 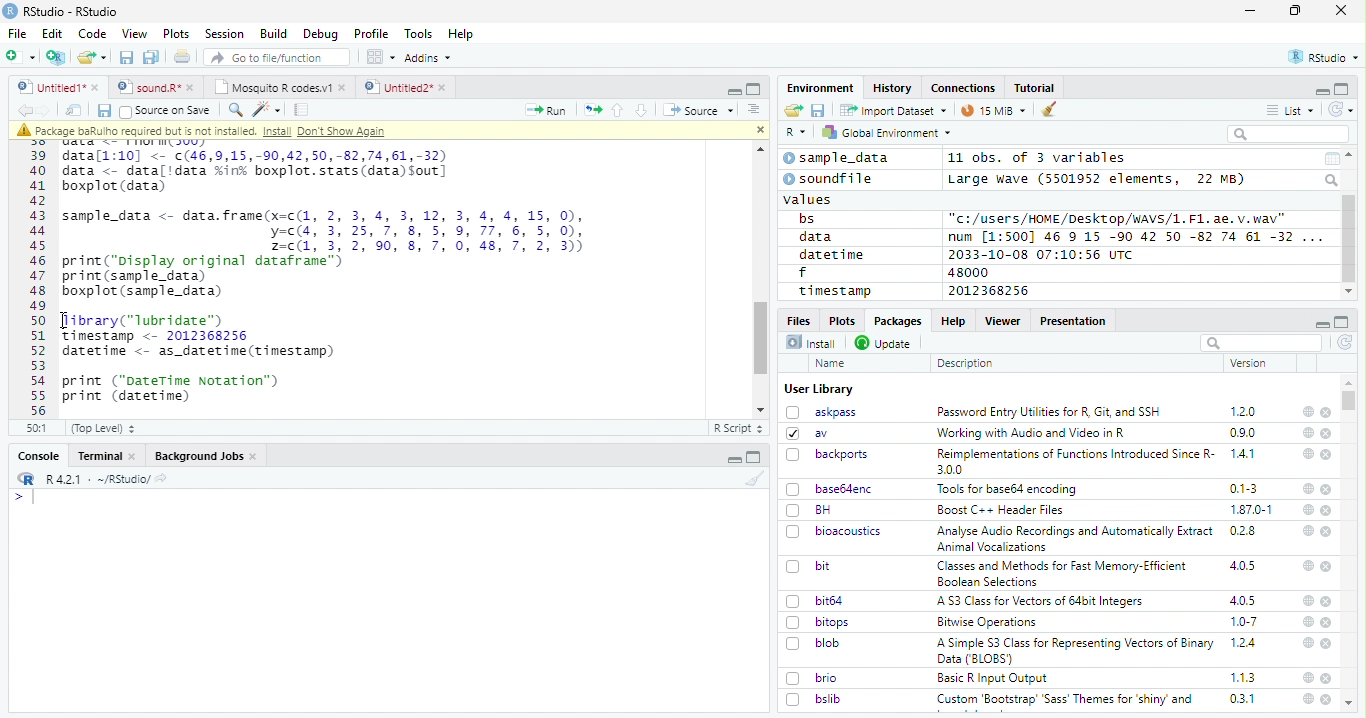 I want to click on Update, so click(x=885, y=343).